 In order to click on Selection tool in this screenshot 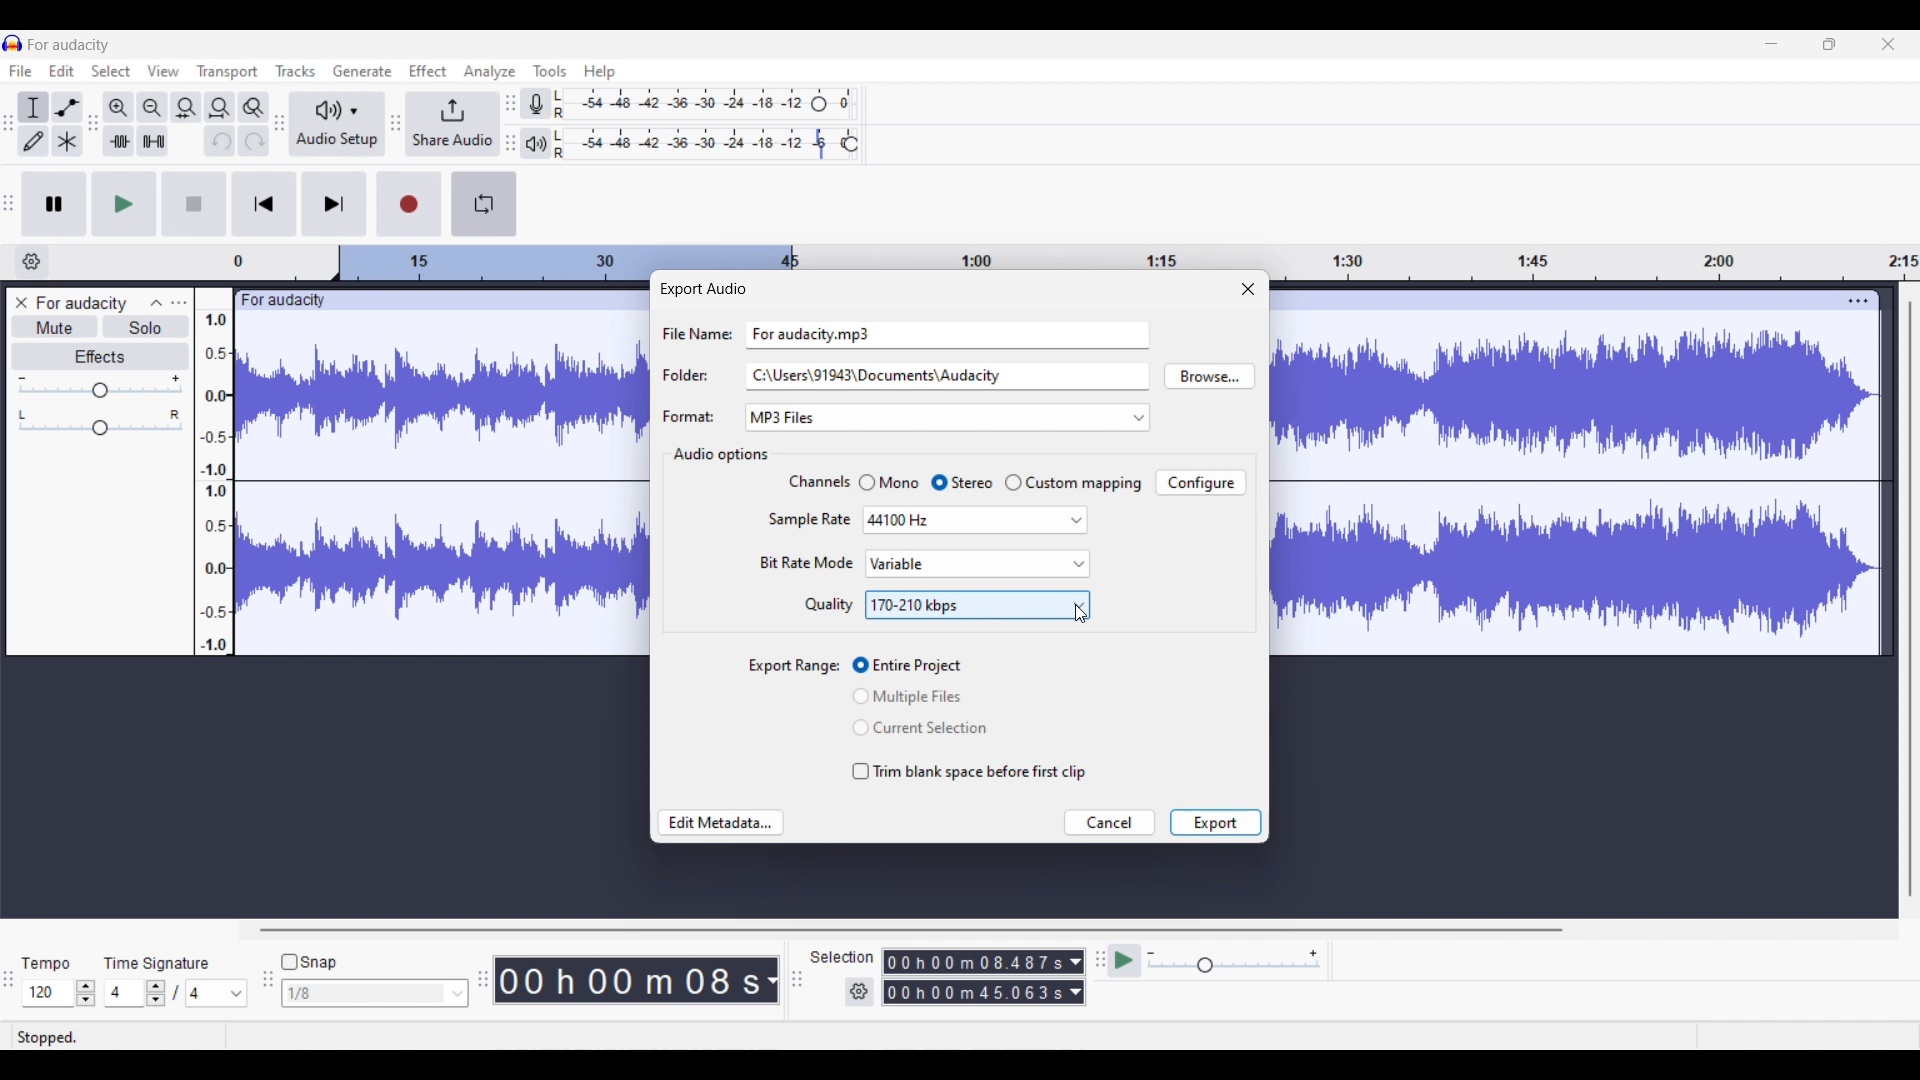, I will do `click(32, 109)`.